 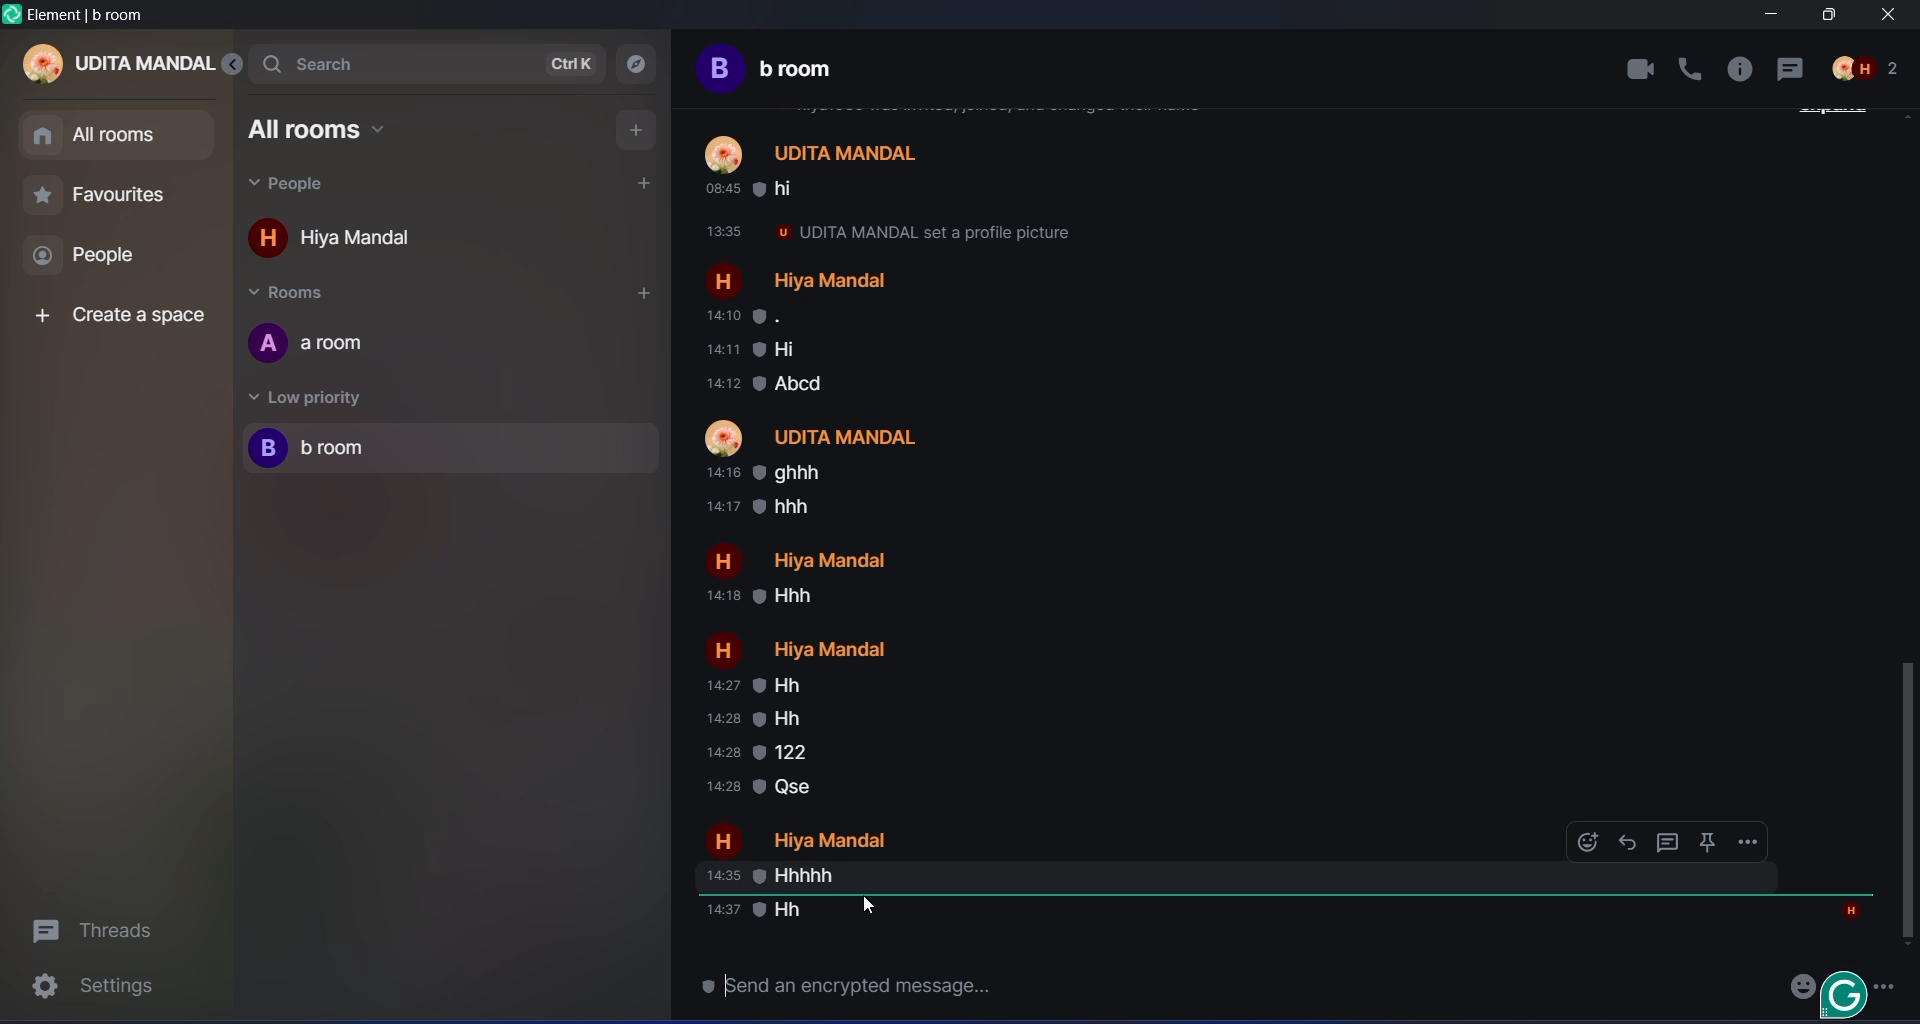 I want to click on Profile , so click(x=1868, y=72).